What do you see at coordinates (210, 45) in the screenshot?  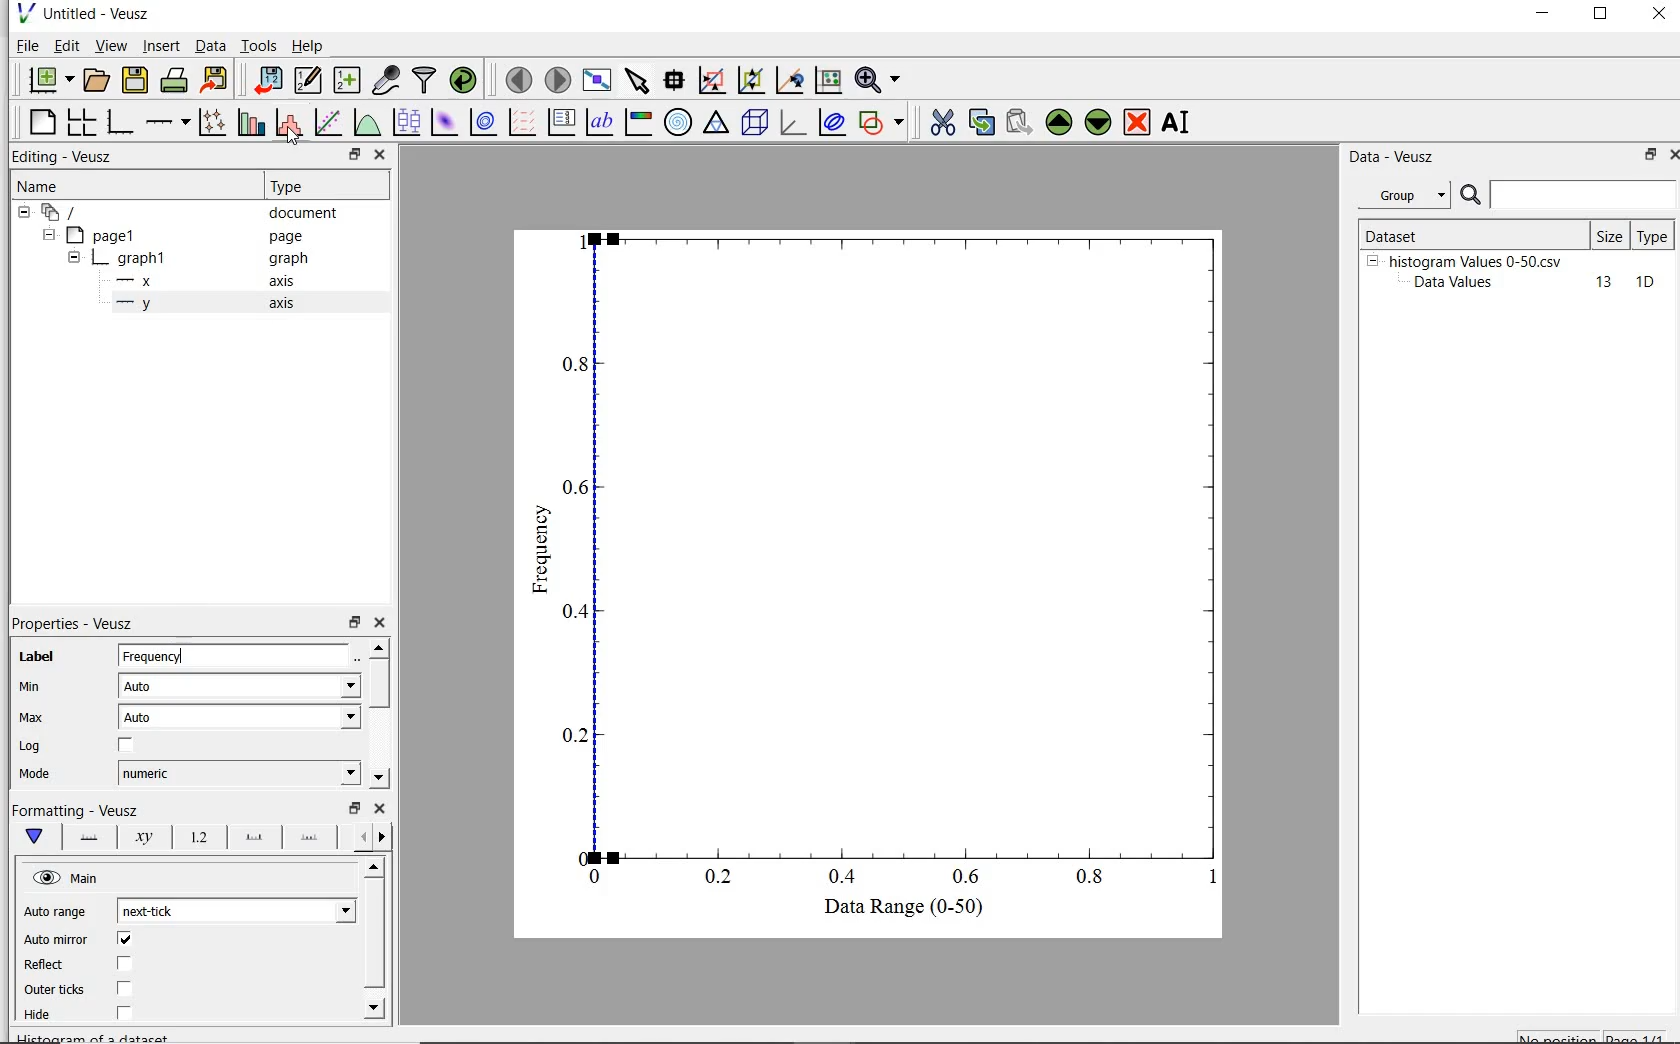 I see `Data` at bounding box center [210, 45].